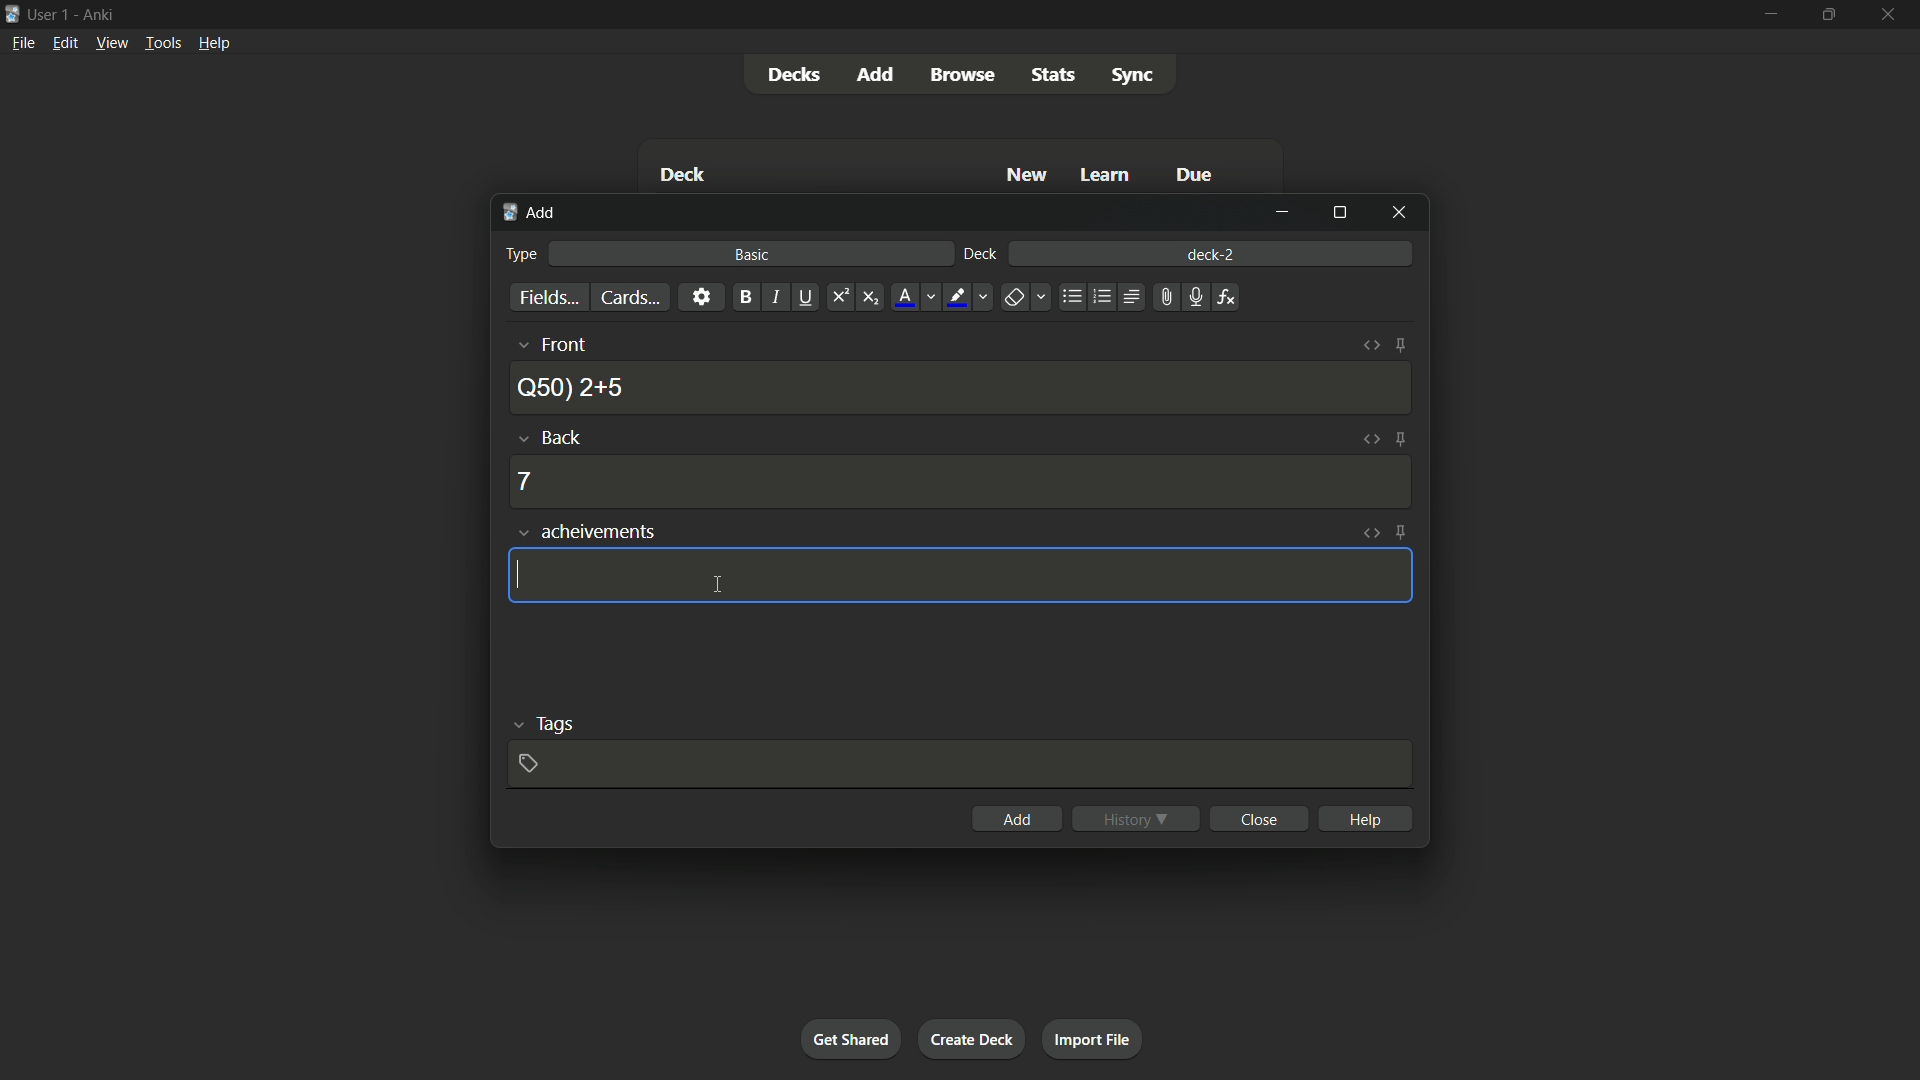  Describe the element at coordinates (1131, 296) in the screenshot. I see `alignment` at that location.